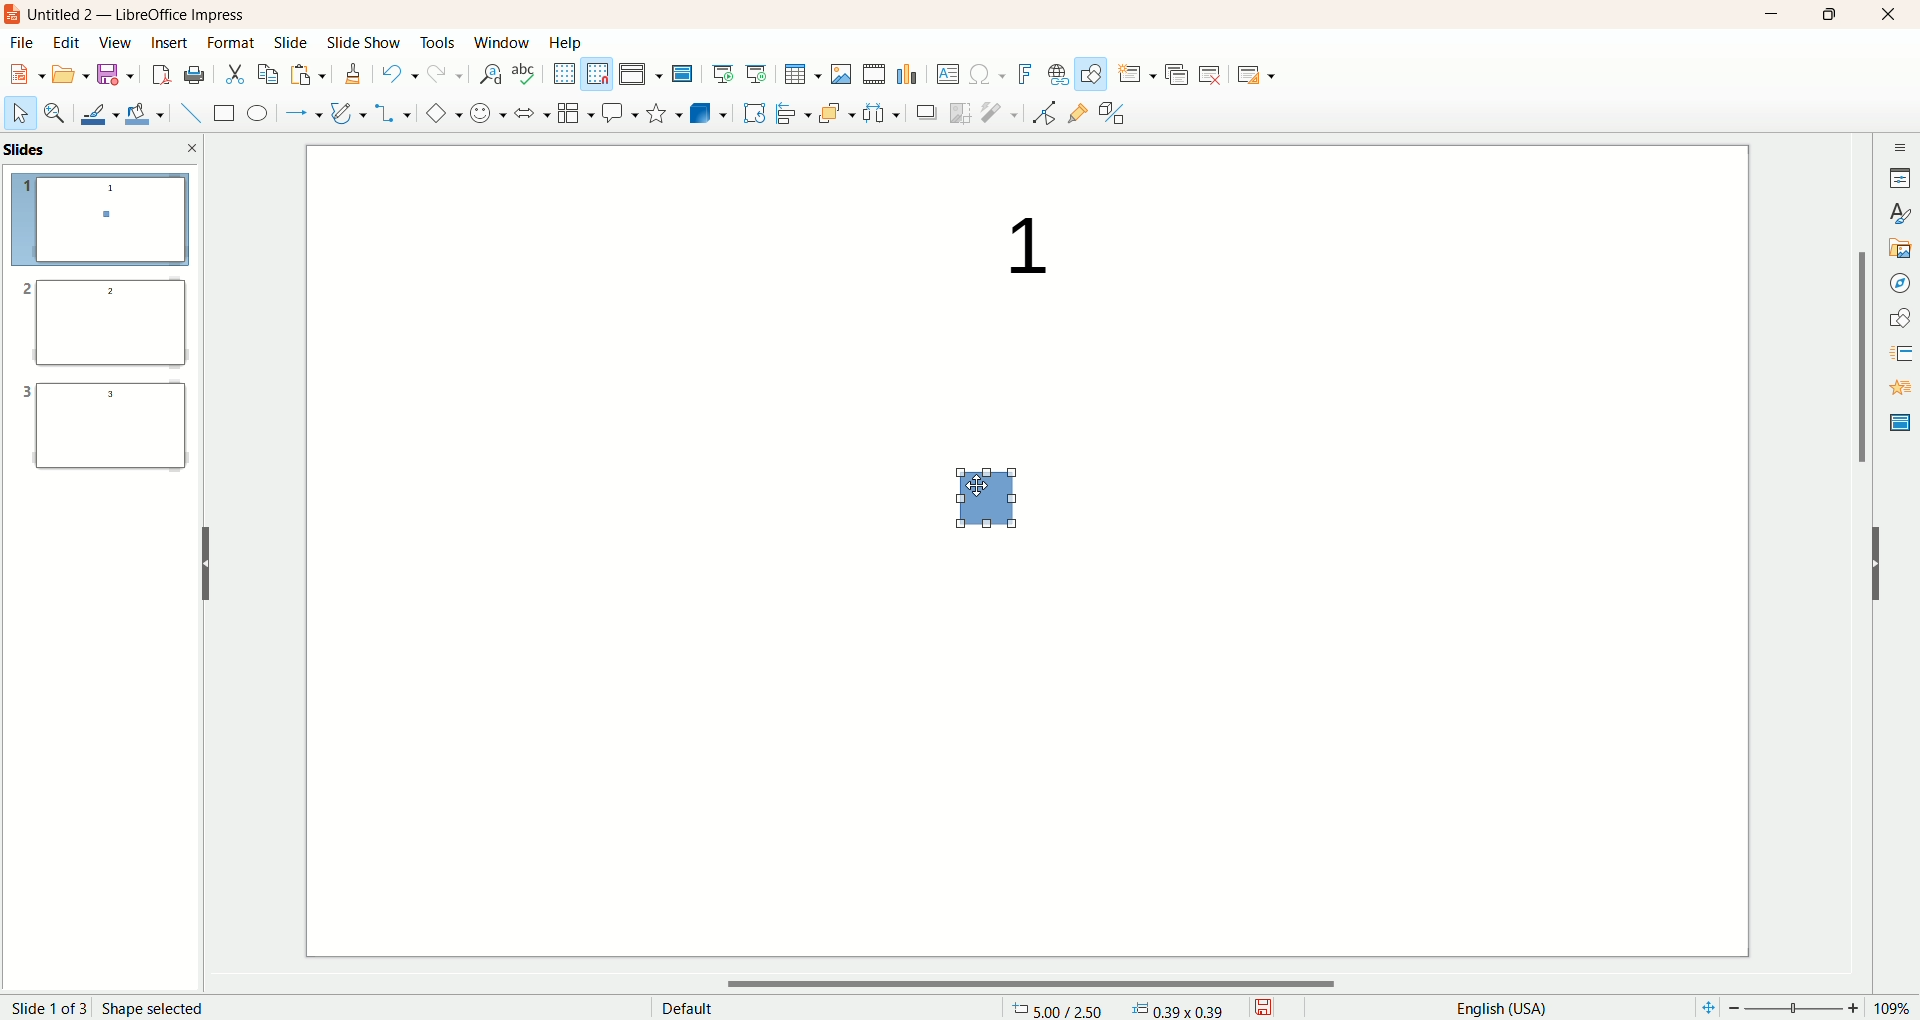  Describe the element at coordinates (95, 113) in the screenshot. I see `line color` at that location.